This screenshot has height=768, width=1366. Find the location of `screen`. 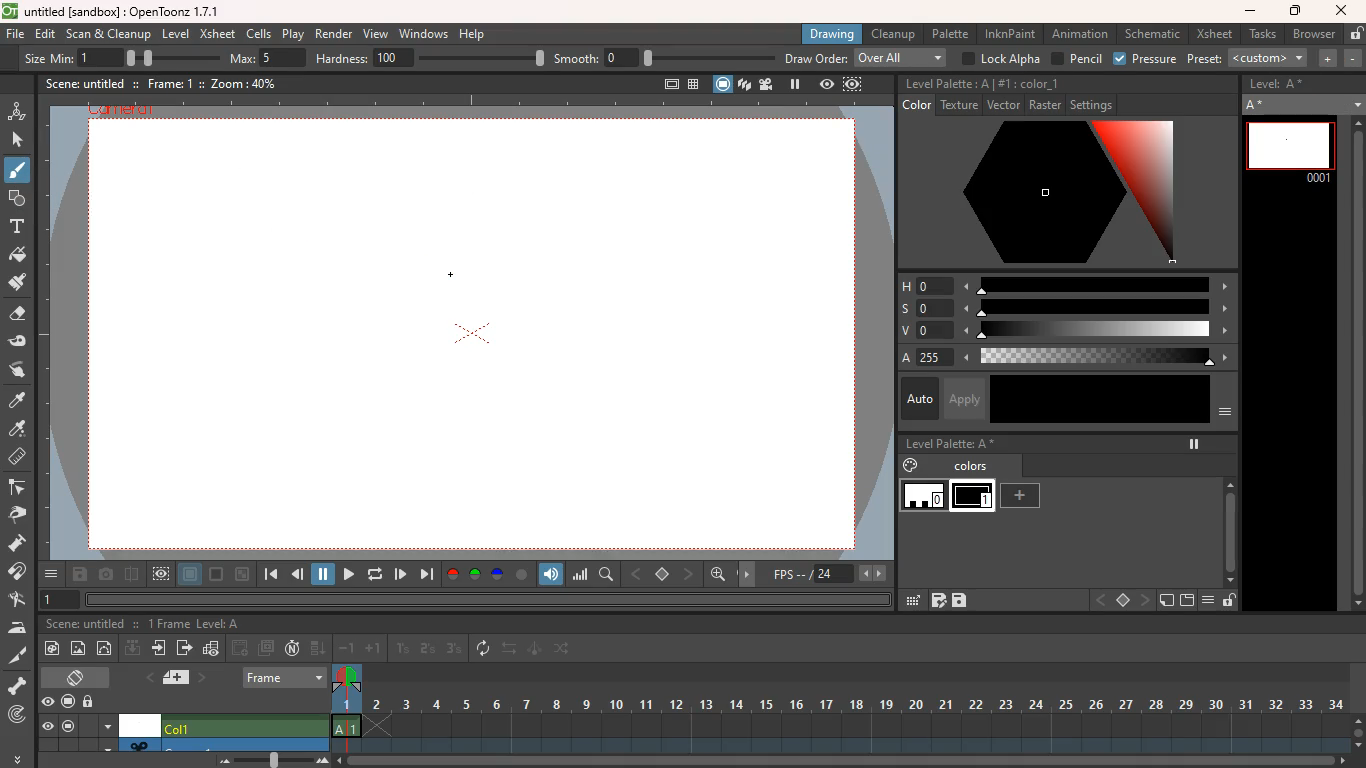

screen is located at coordinates (79, 676).